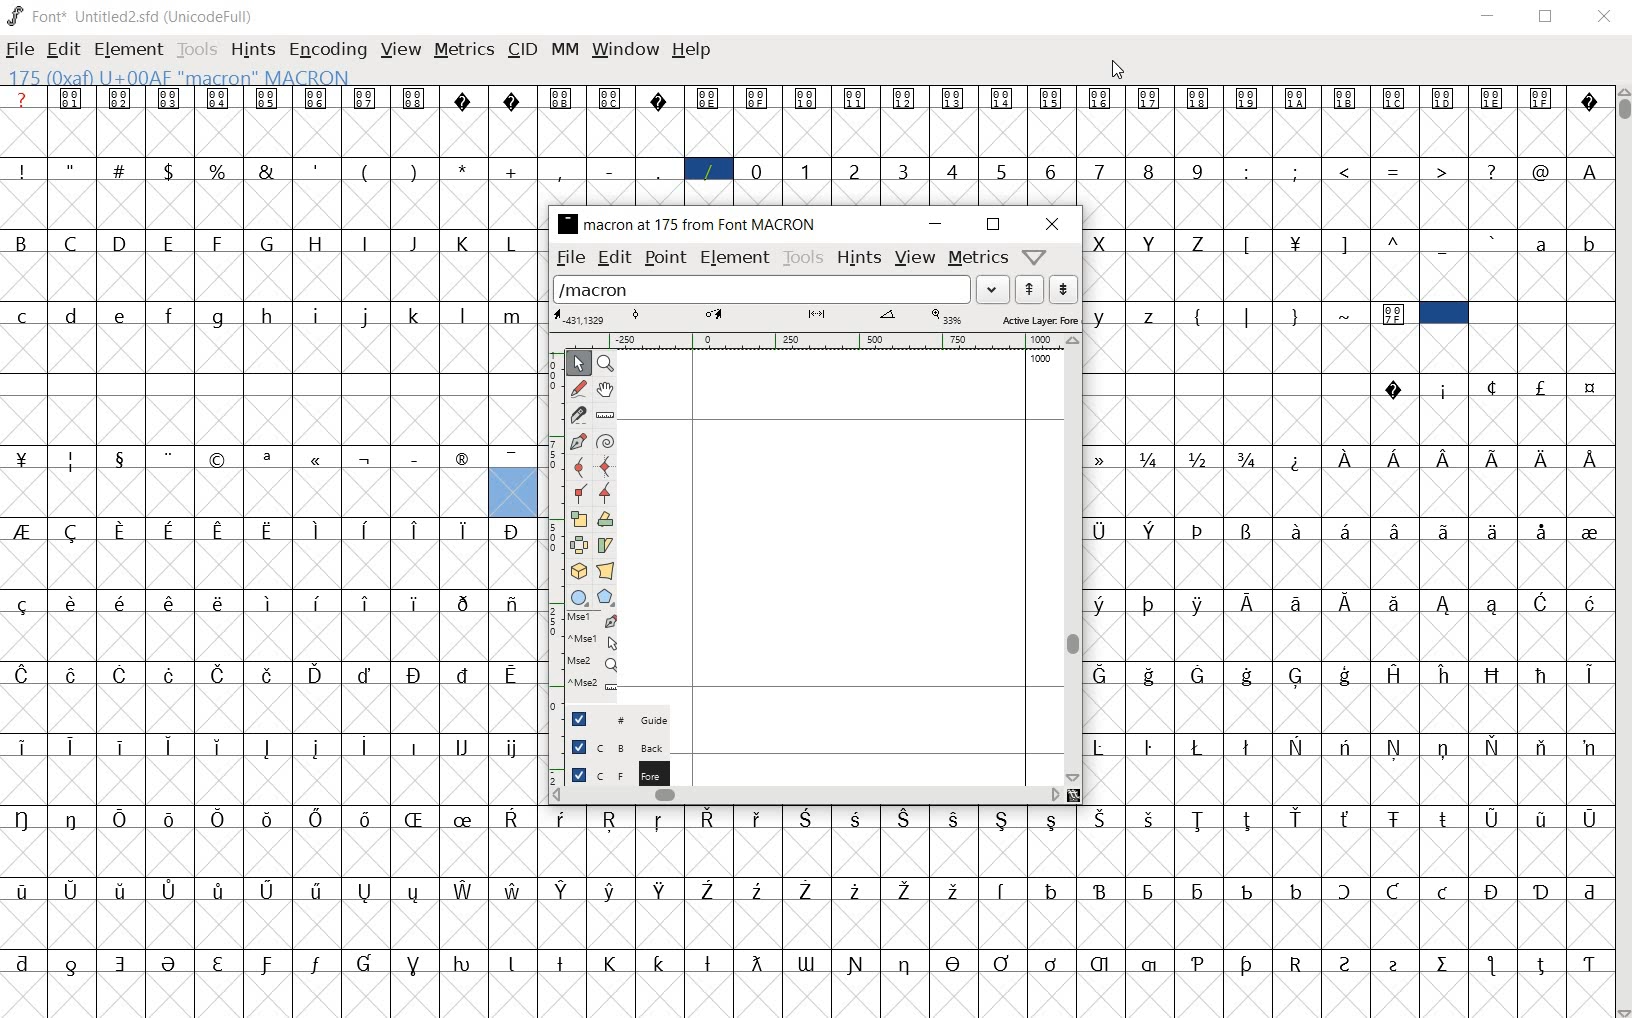  What do you see at coordinates (1199, 458) in the screenshot?
I see `Symbol` at bounding box center [1199, 458].